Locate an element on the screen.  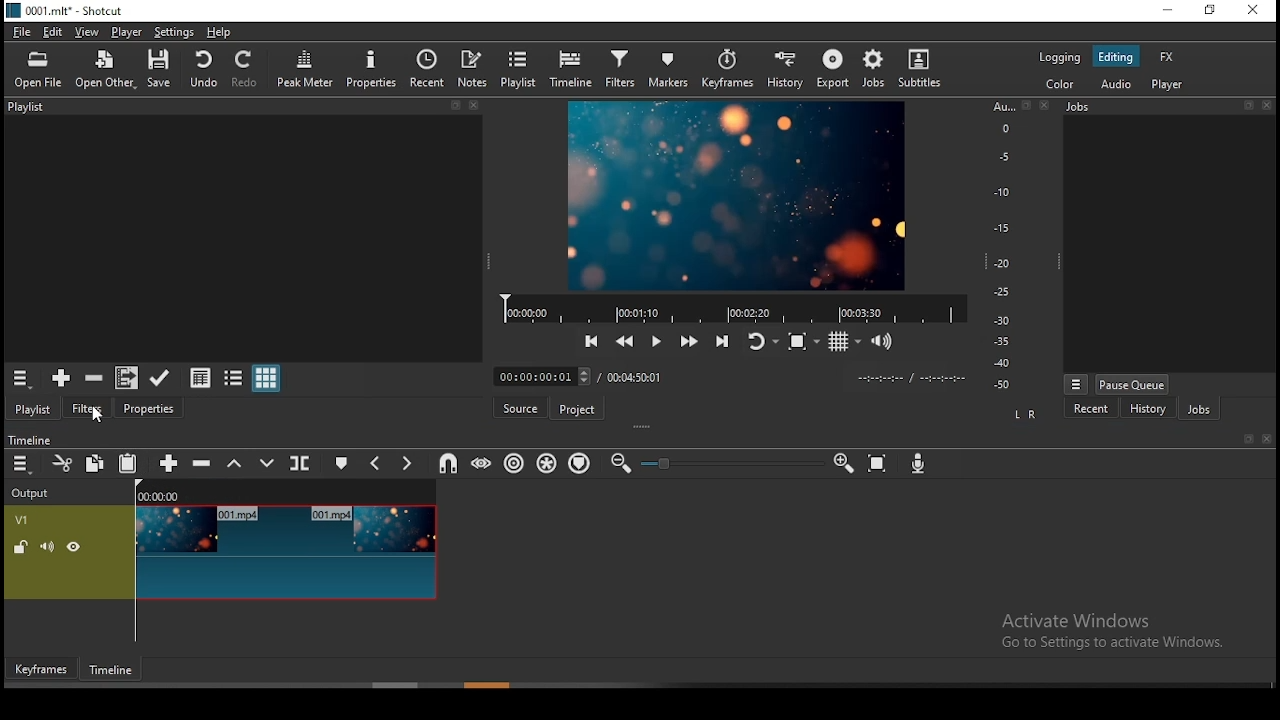
subtitles is located at coordinates (920, 69).